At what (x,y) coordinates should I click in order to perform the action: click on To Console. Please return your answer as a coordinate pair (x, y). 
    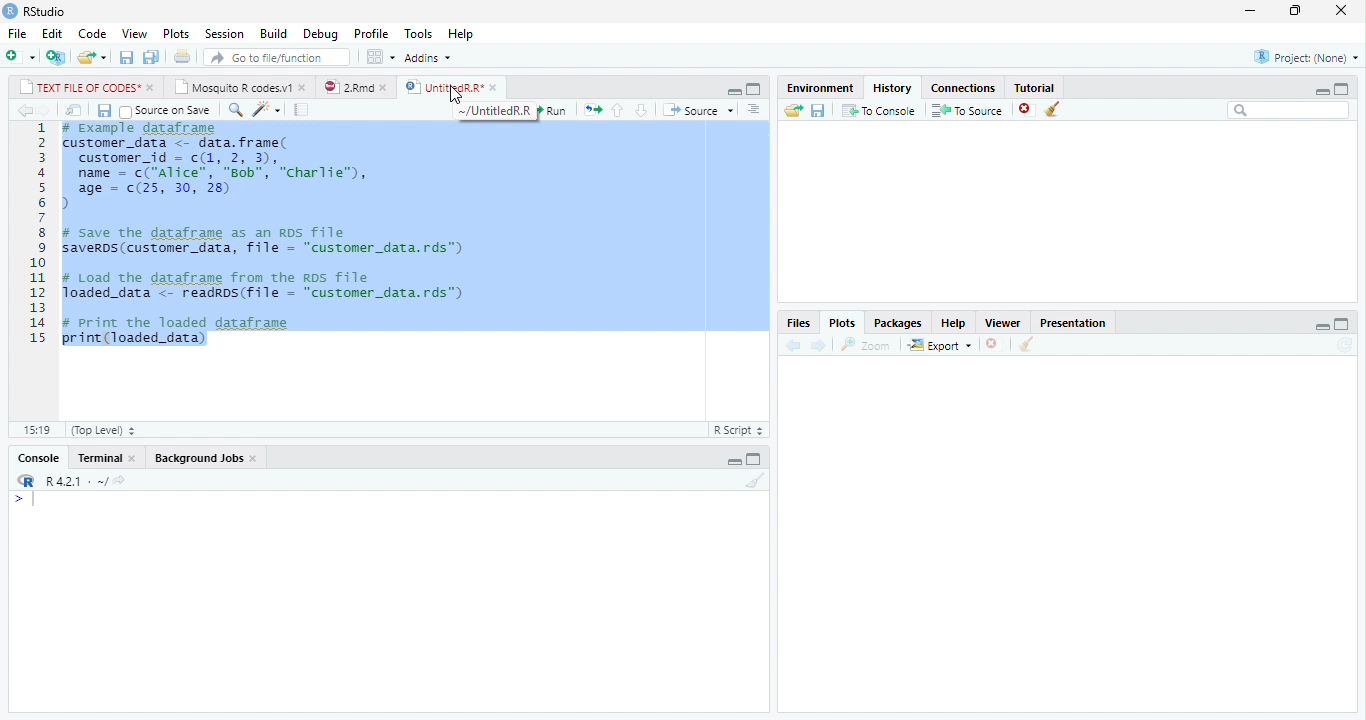
    Looking at the image, I should click on (878, 110).